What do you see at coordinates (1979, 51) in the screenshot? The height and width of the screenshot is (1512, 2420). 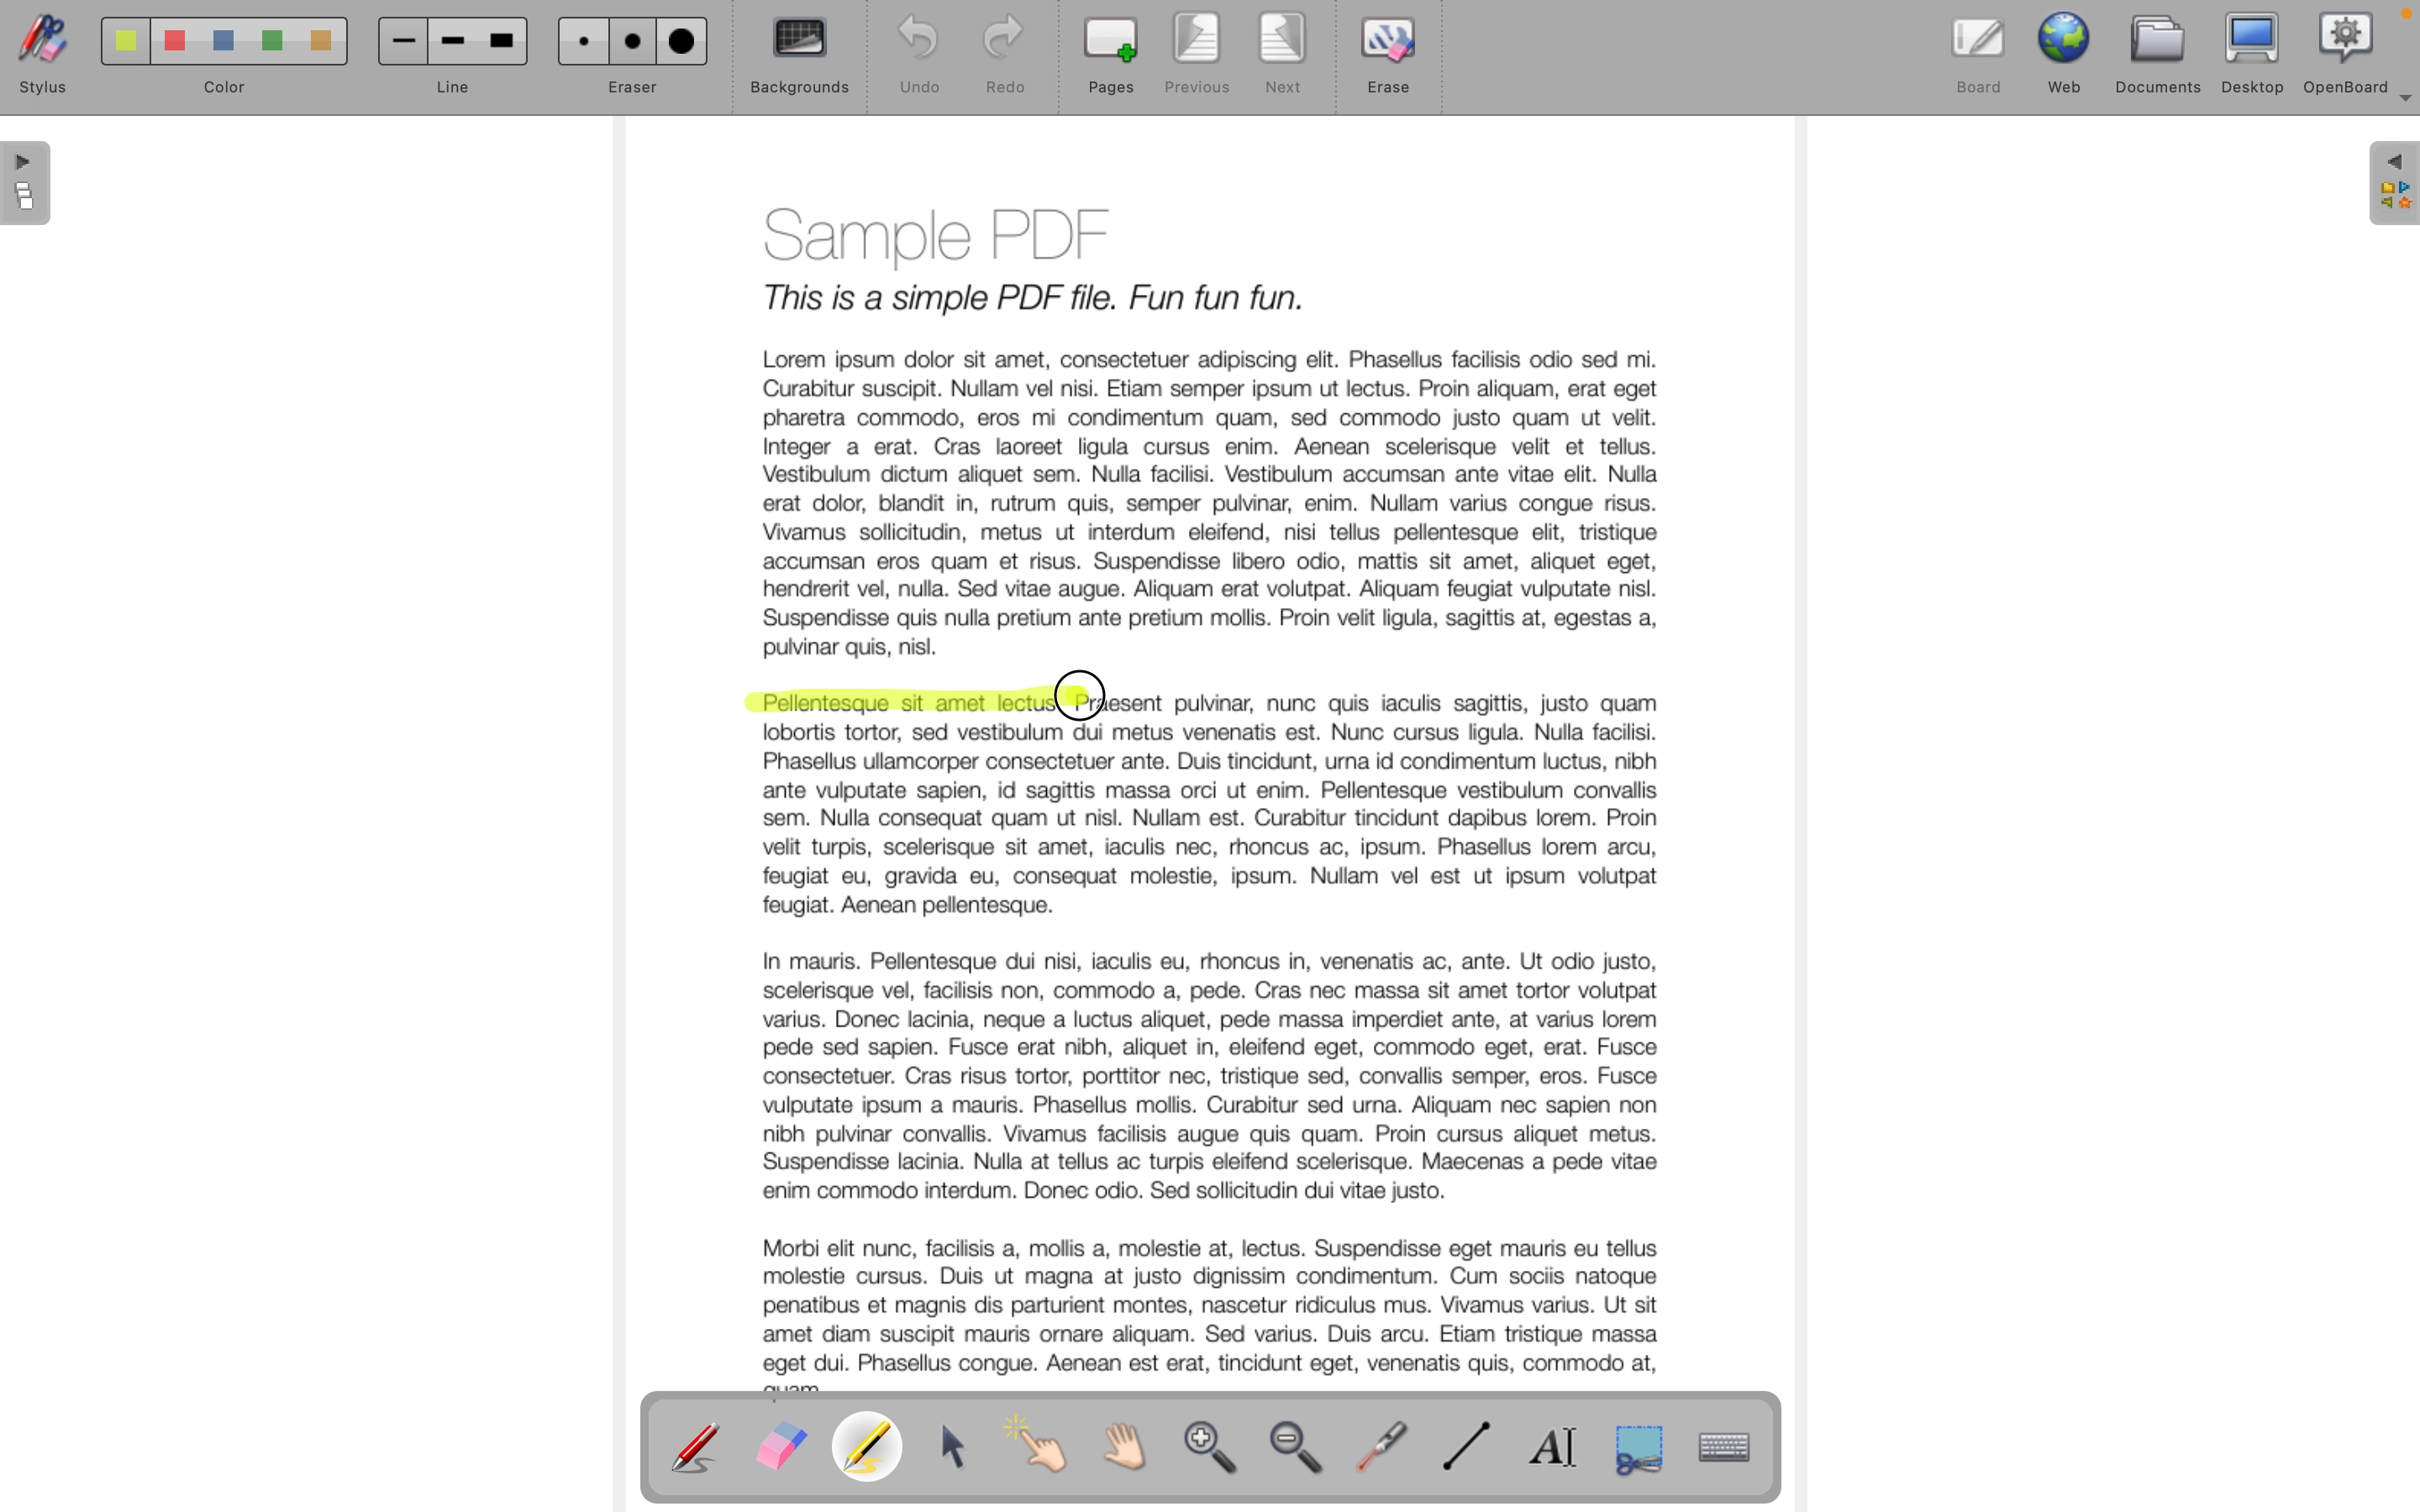 I see `board` at bounding box center [1979, 51].